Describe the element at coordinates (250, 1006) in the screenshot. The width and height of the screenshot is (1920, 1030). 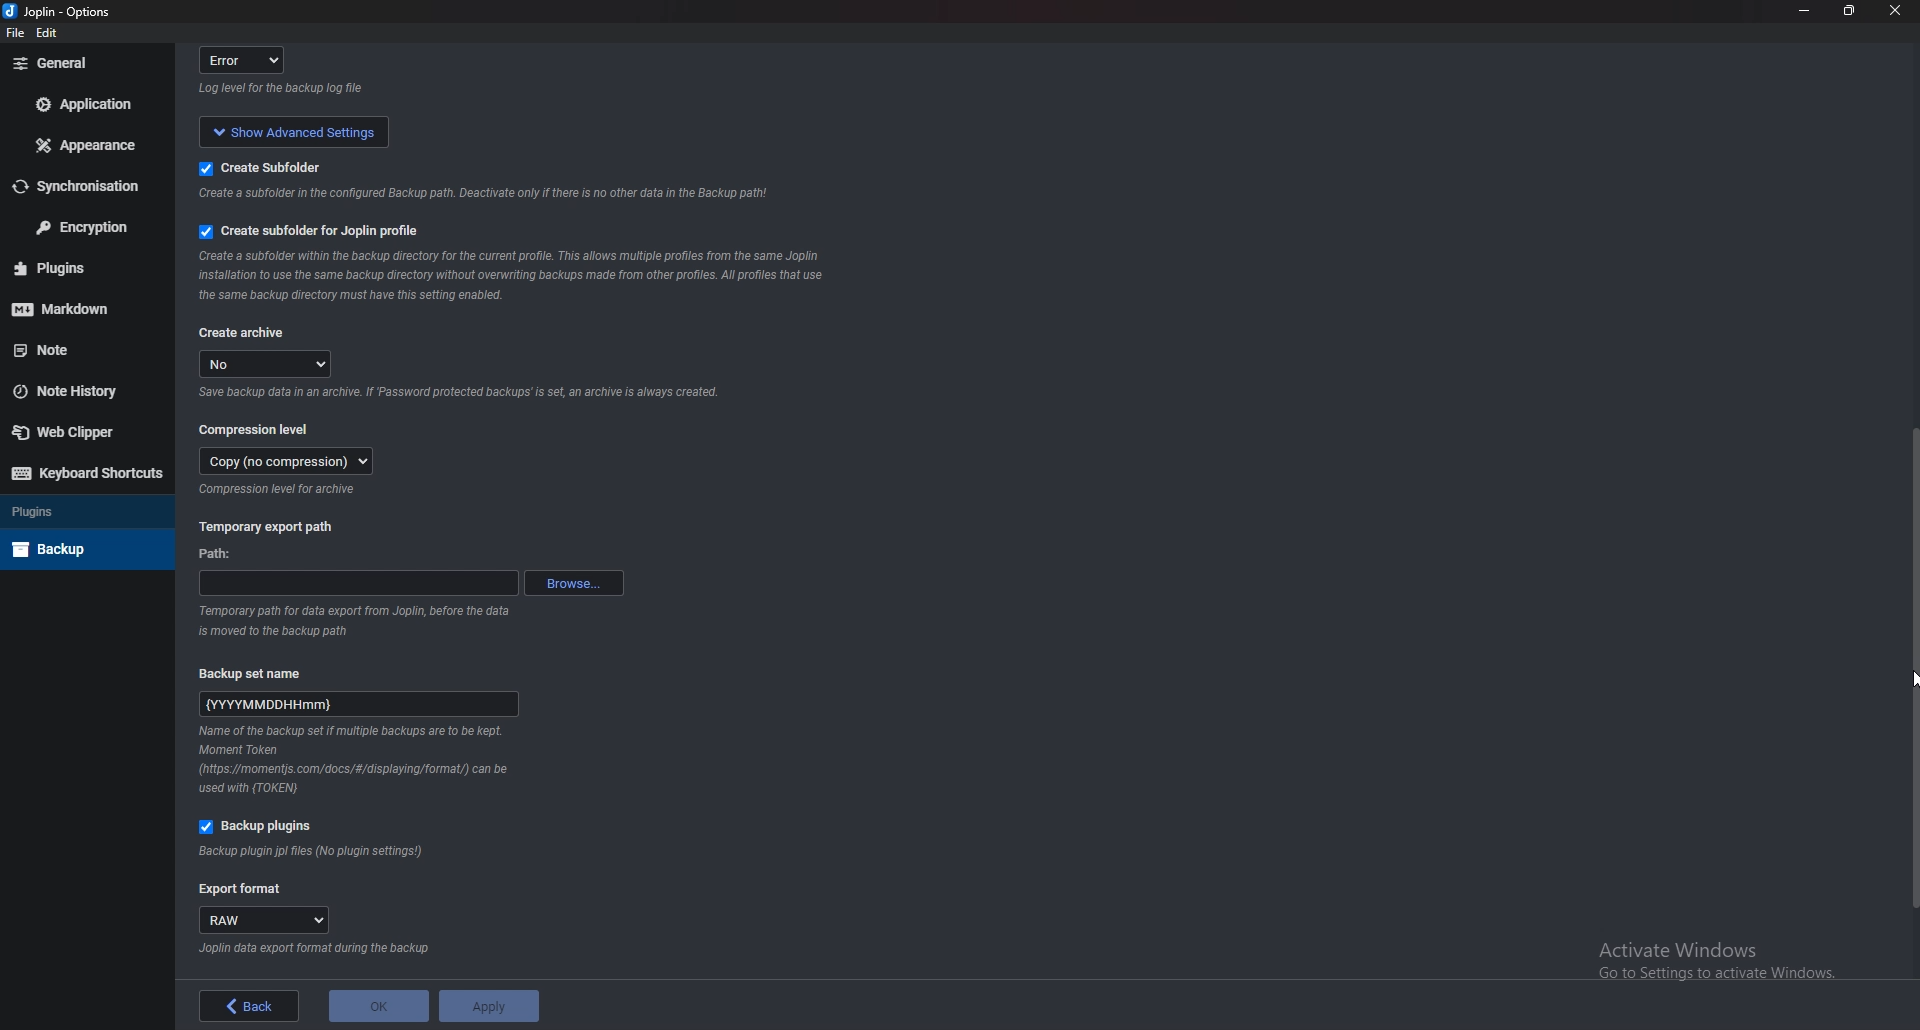
I see `back` at that location.